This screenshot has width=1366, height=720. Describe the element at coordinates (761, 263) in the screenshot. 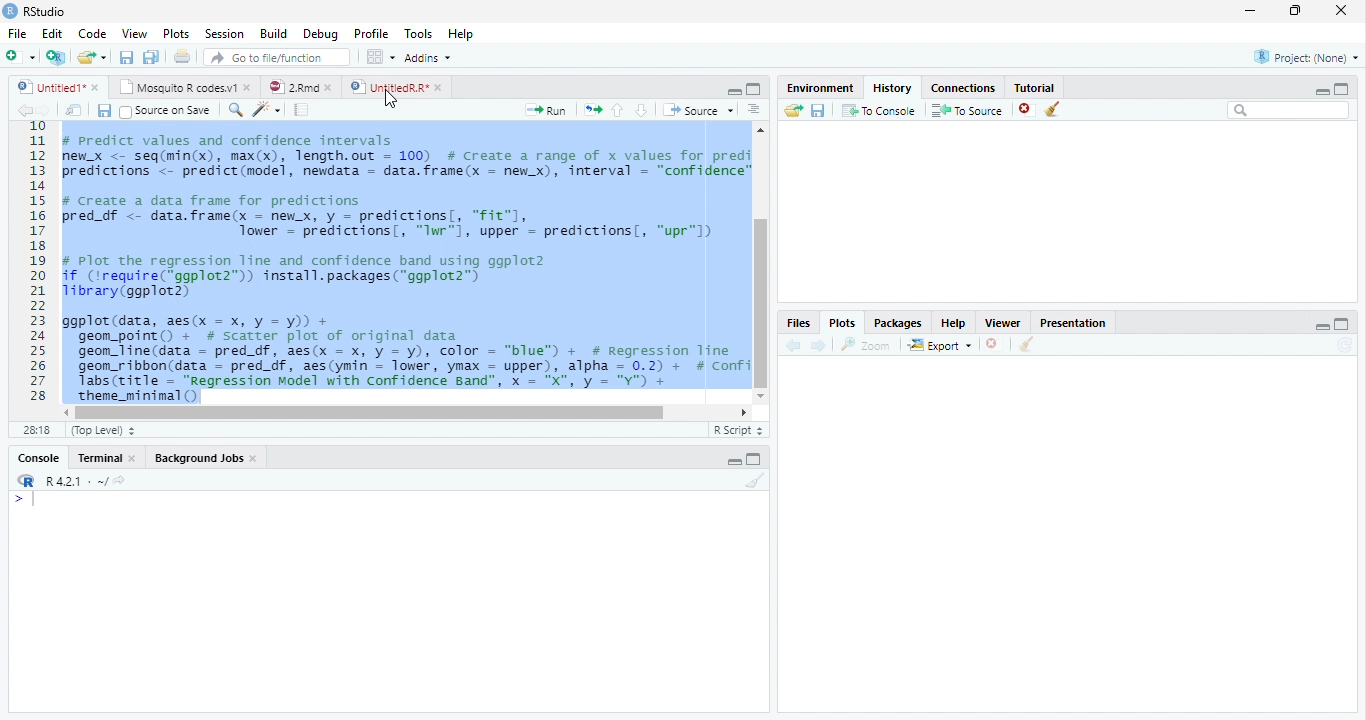

I see `Scrollbar` at that location.